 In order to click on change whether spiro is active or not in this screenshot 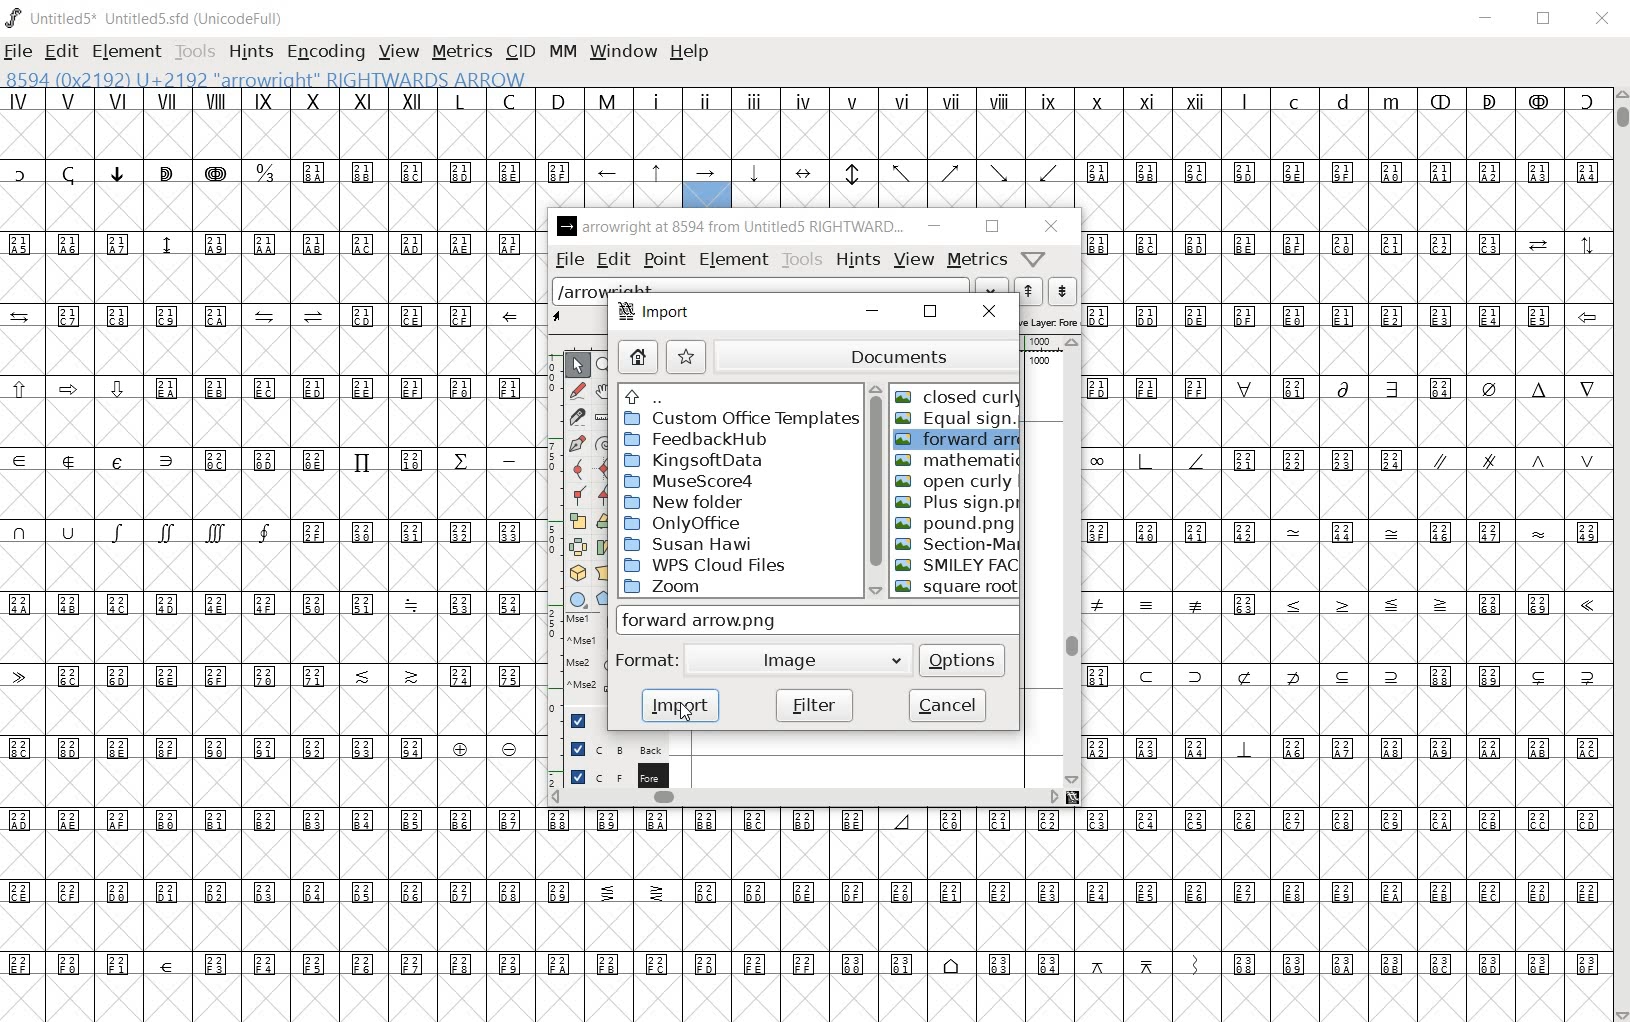, I will do `click(605, 442)`.